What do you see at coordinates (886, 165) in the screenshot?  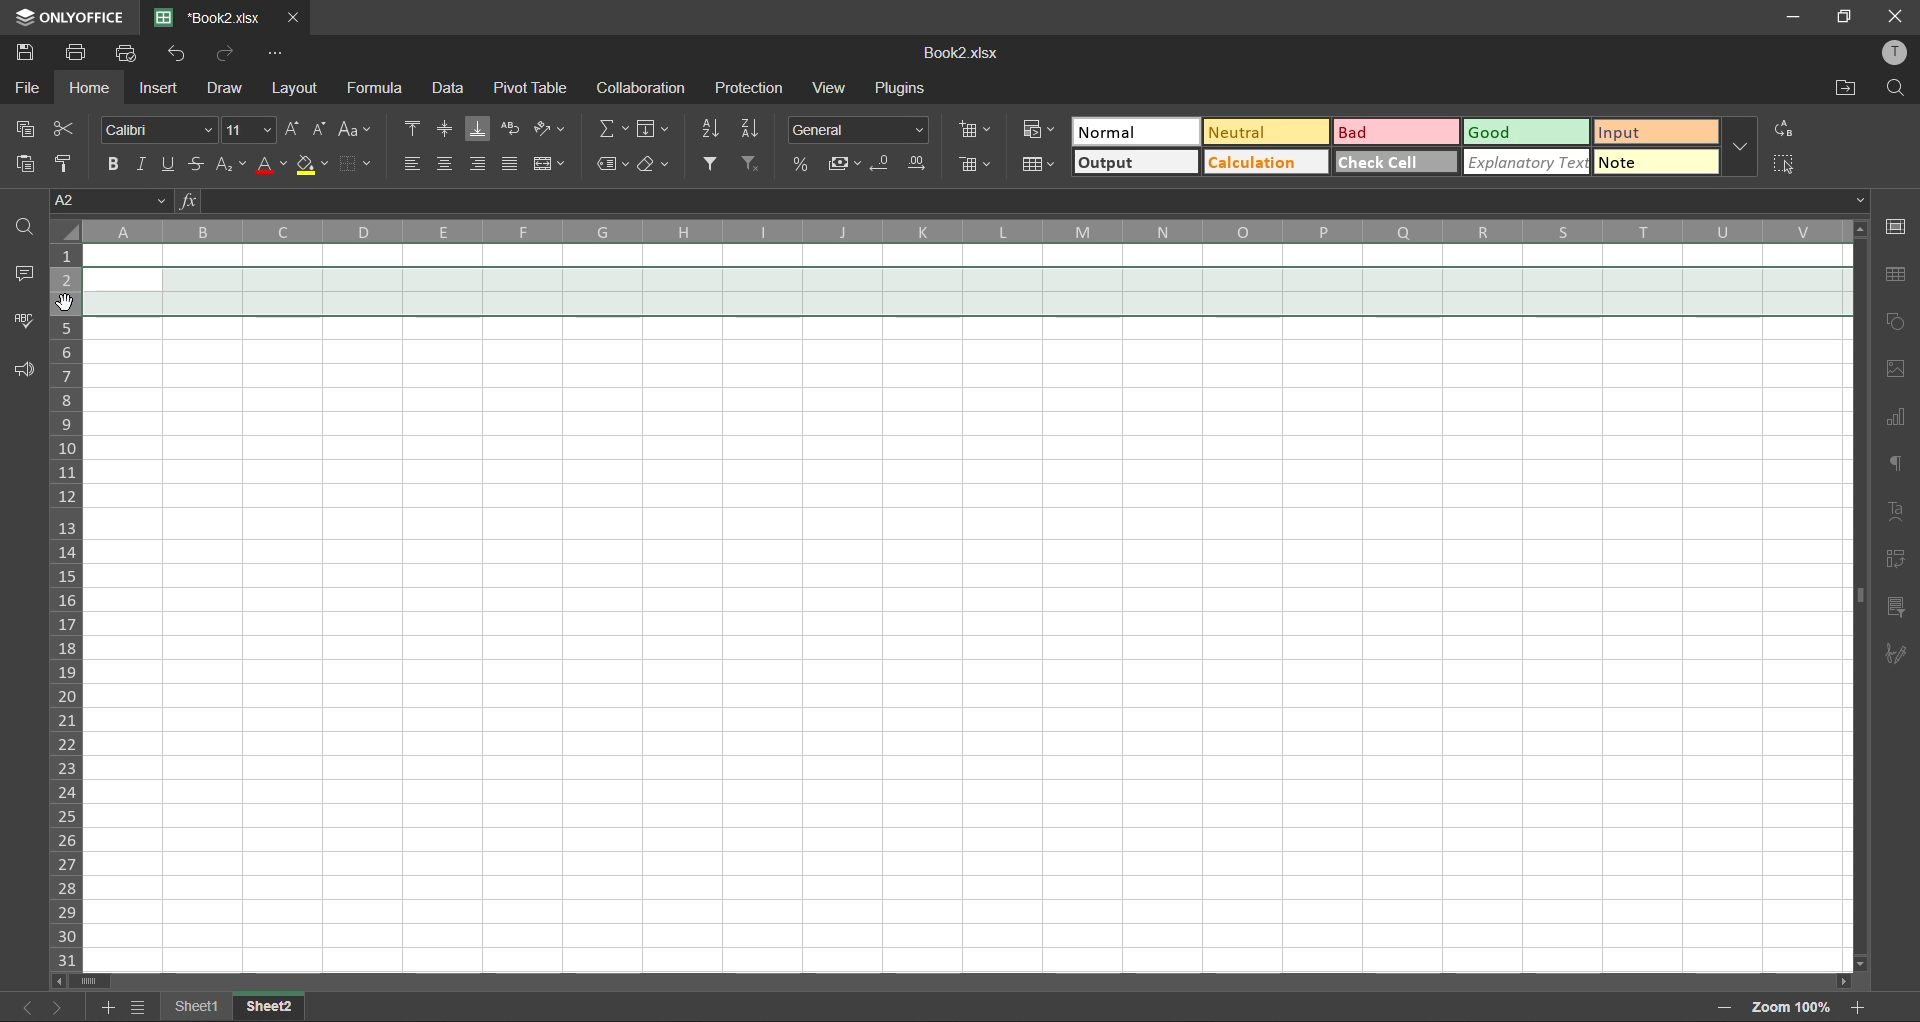 I see `decrease decimal` at bounding box center [886, 165].